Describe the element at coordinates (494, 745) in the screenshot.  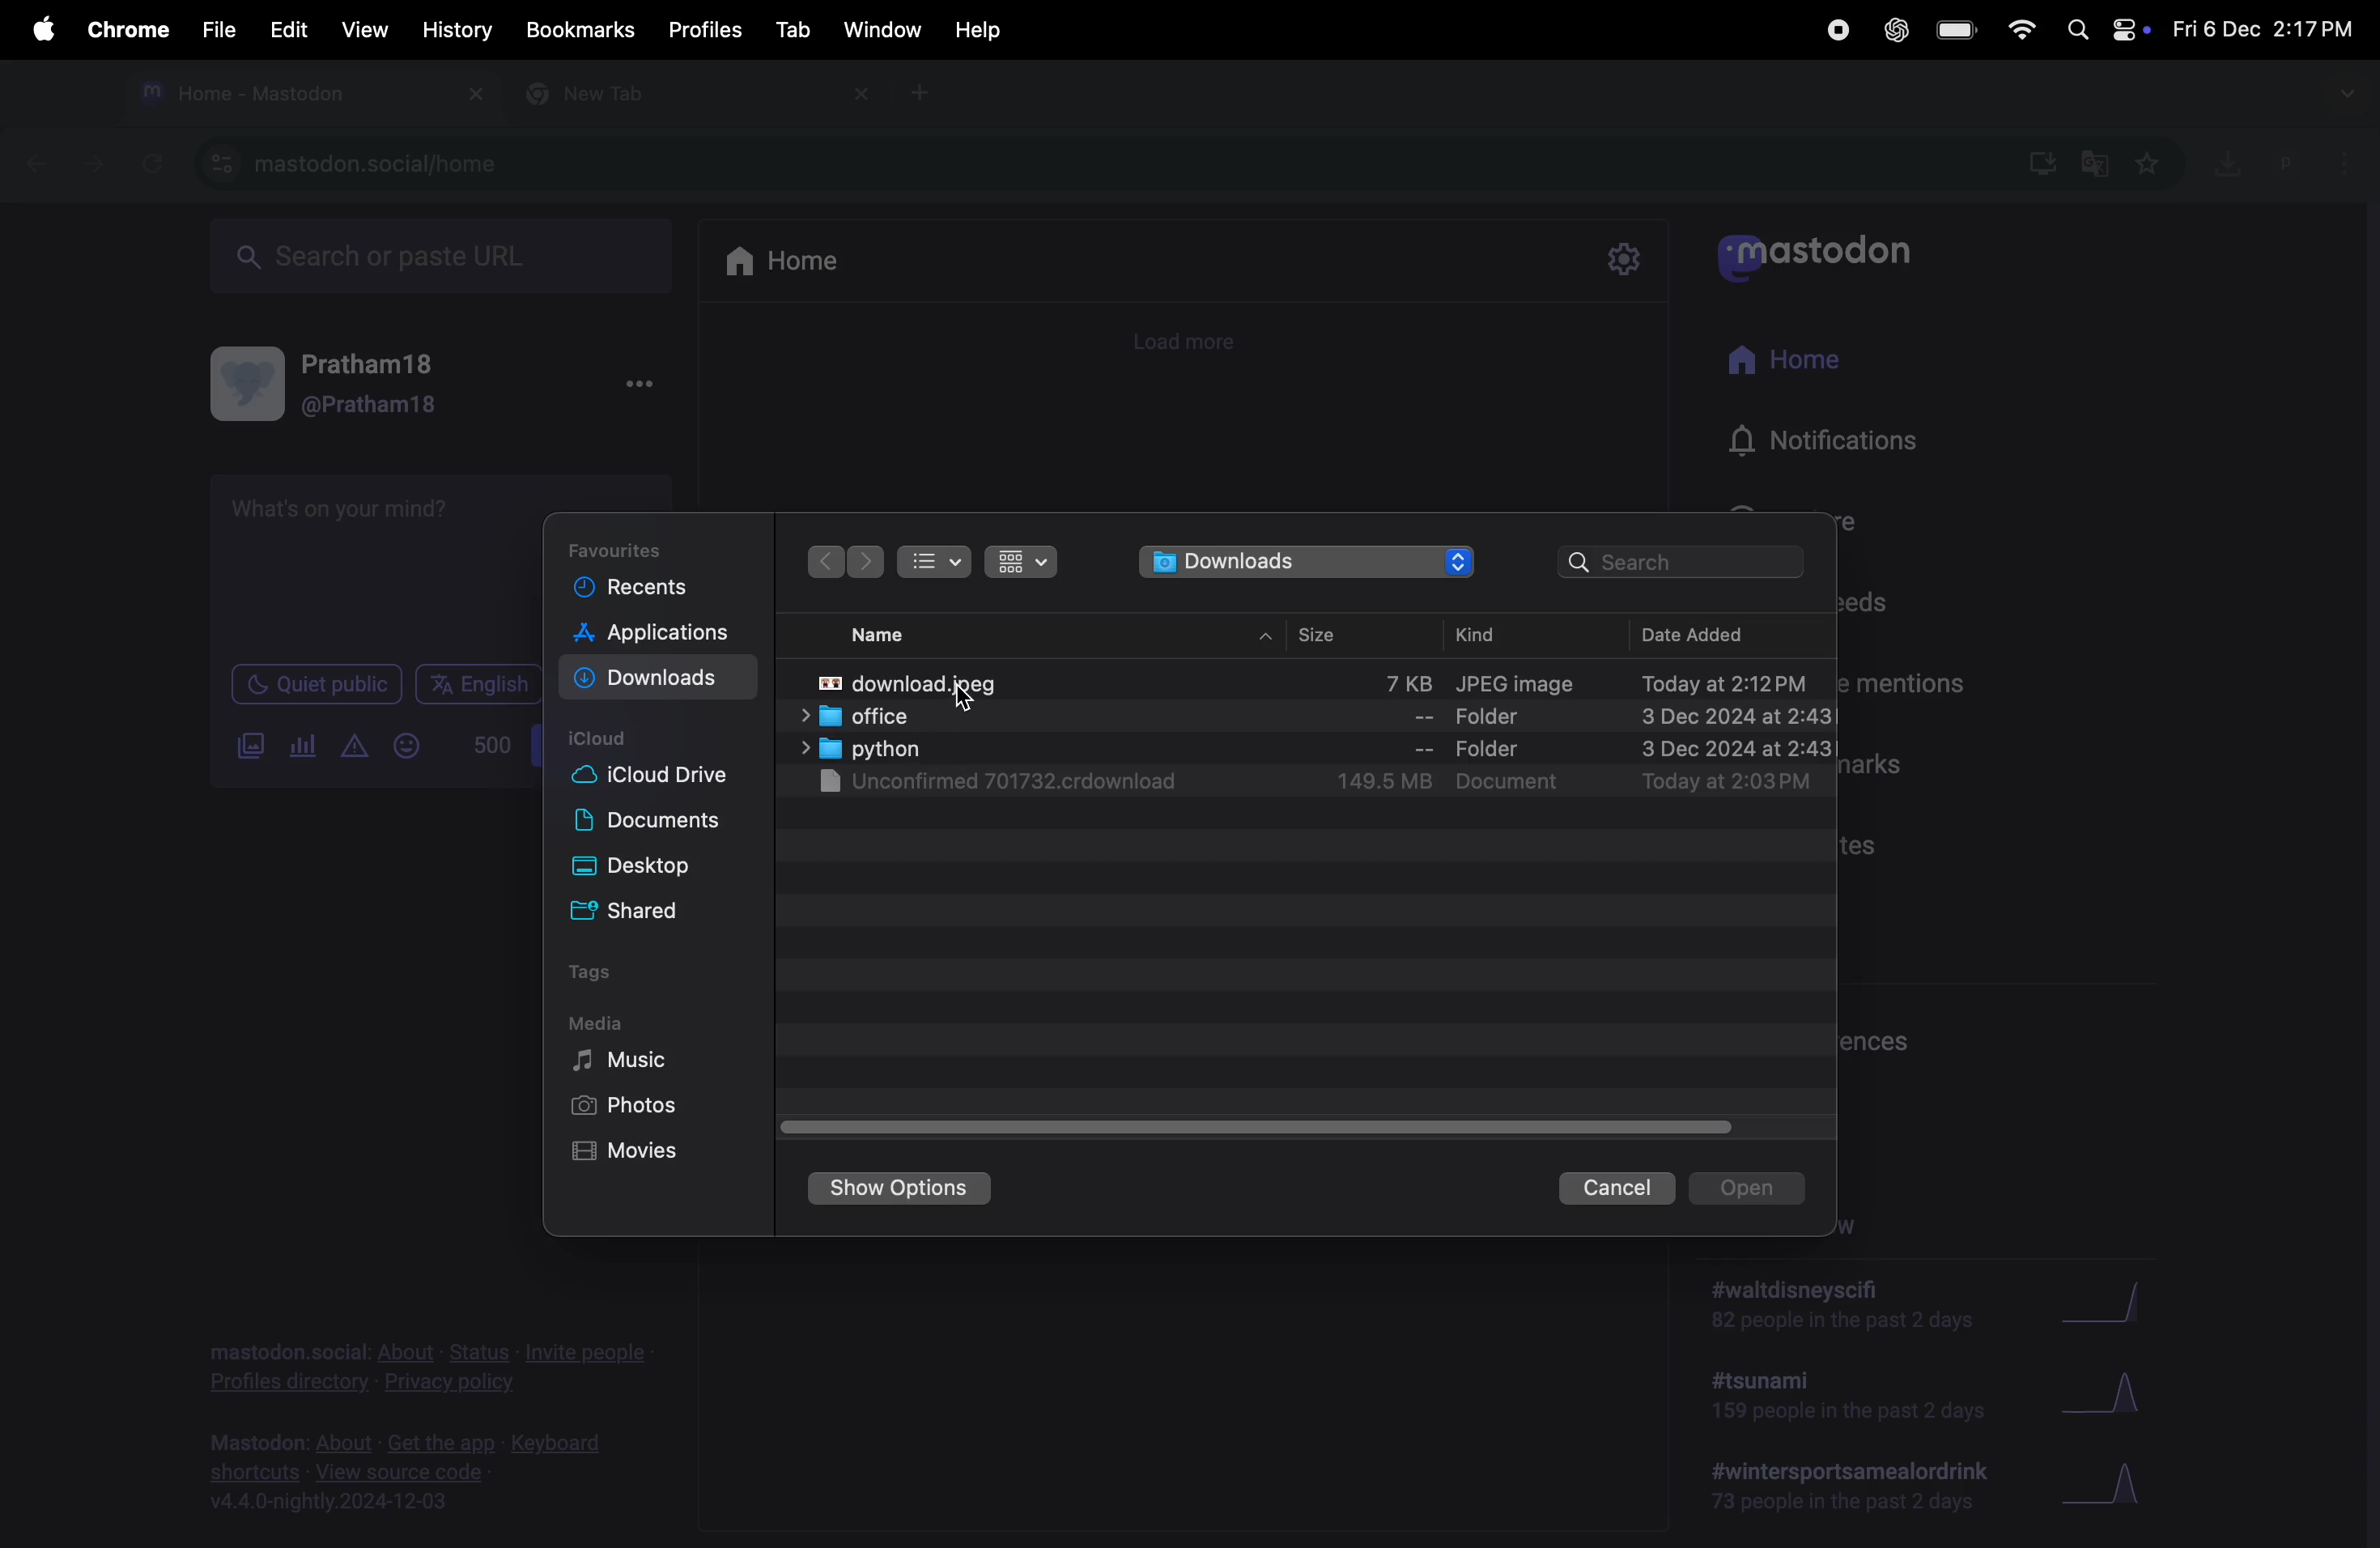
I see `500 words` at that location.